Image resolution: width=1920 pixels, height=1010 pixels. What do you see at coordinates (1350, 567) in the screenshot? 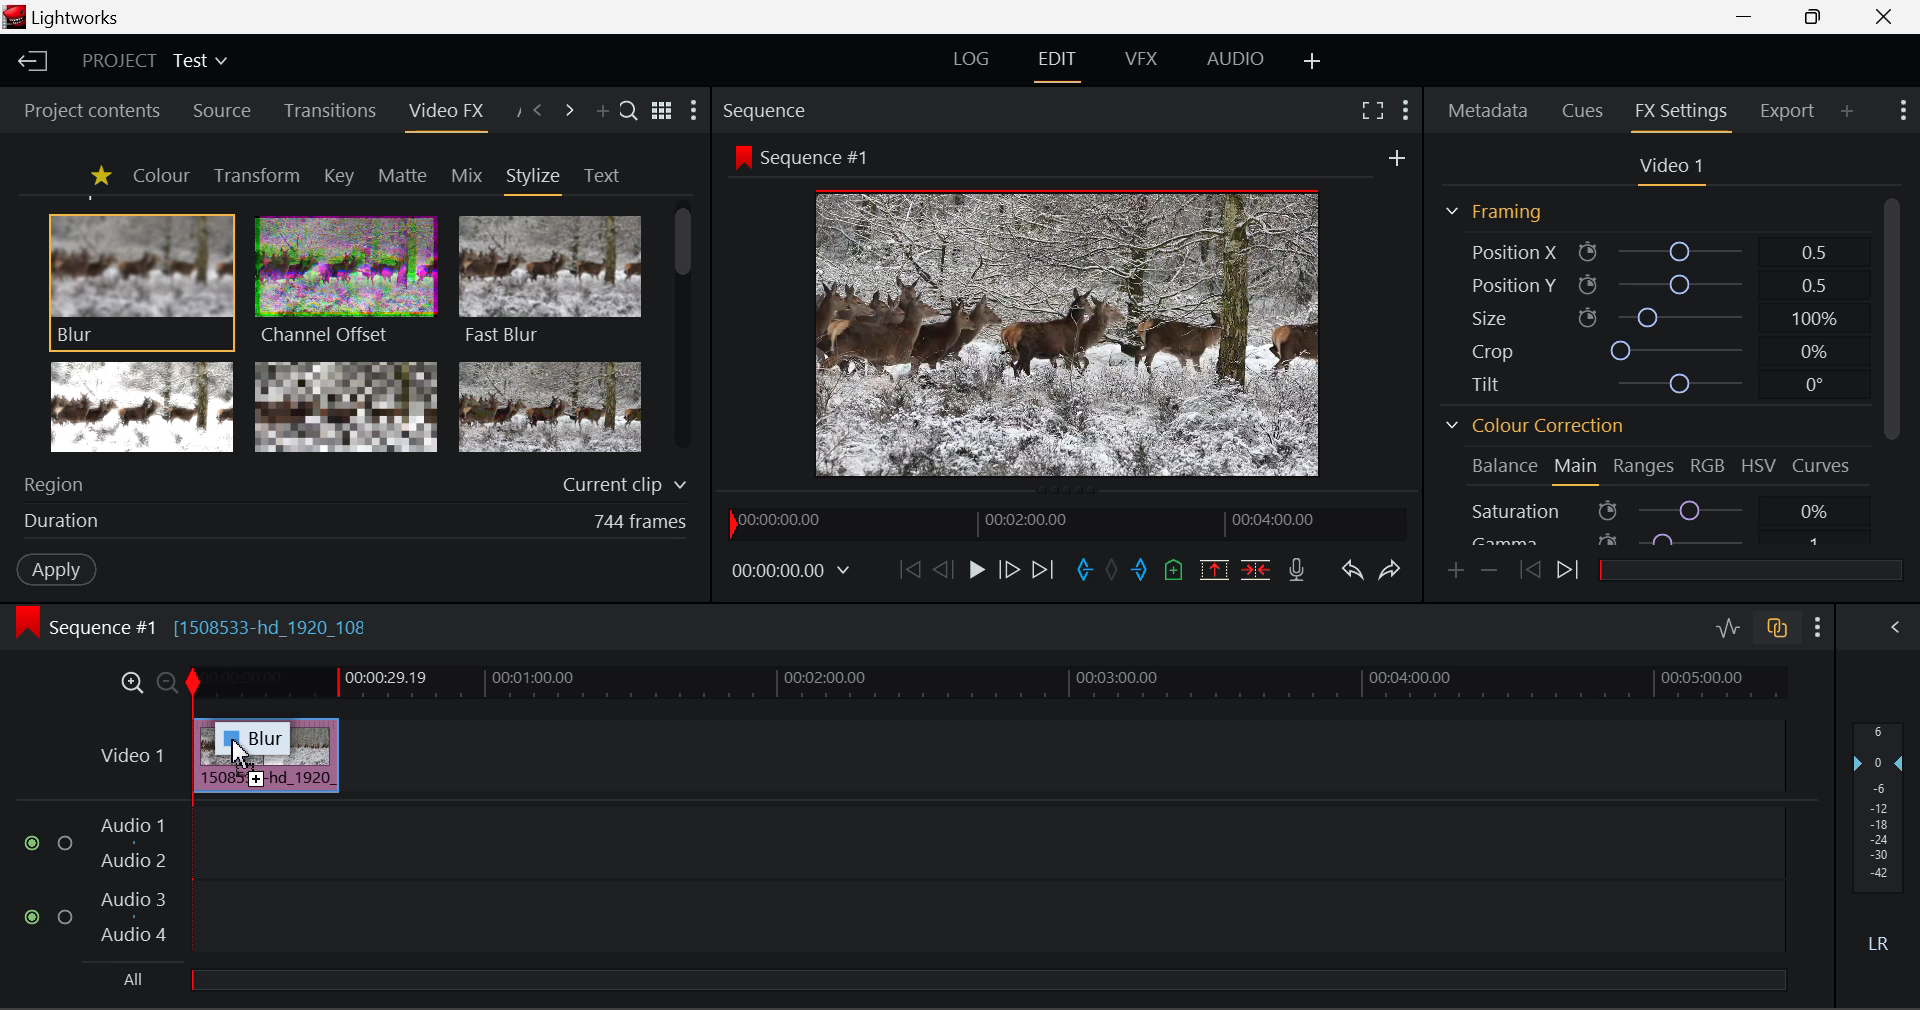
I see `Undo` at bounding box center [1350, 567].